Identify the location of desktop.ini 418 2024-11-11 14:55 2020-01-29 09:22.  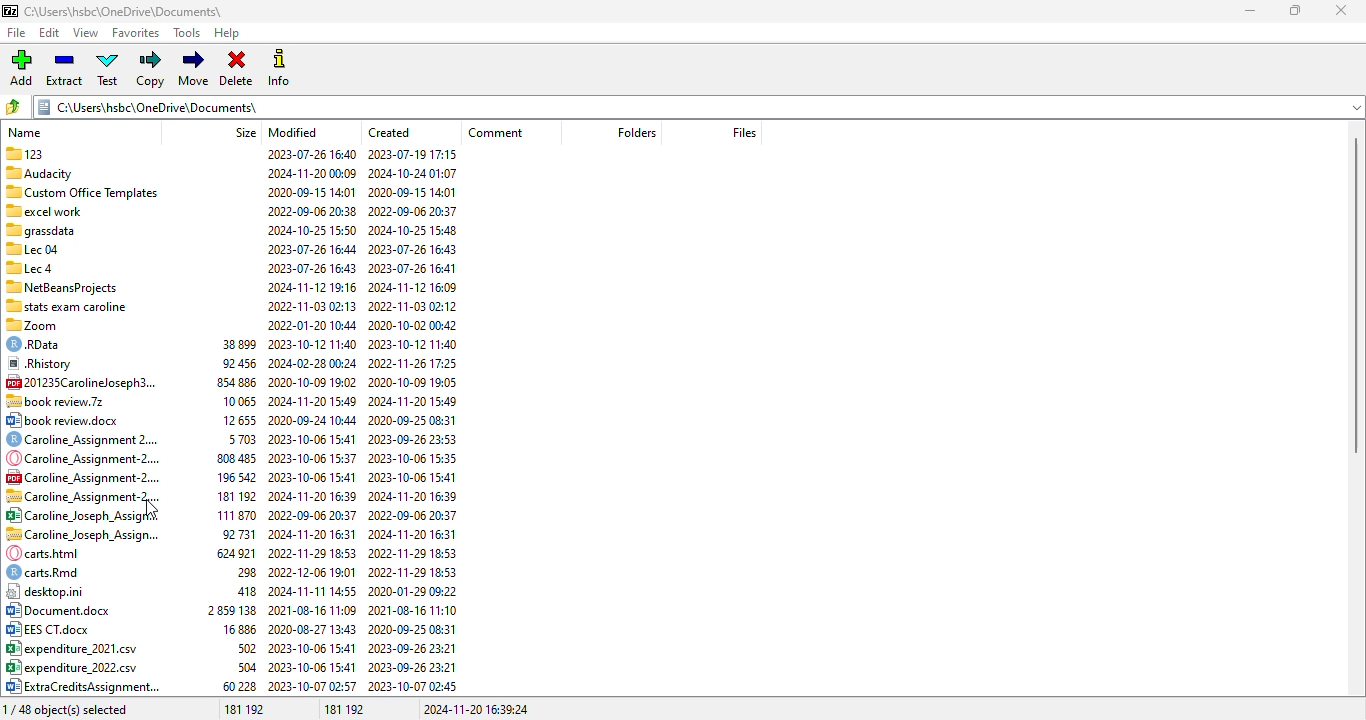
(232, 591).